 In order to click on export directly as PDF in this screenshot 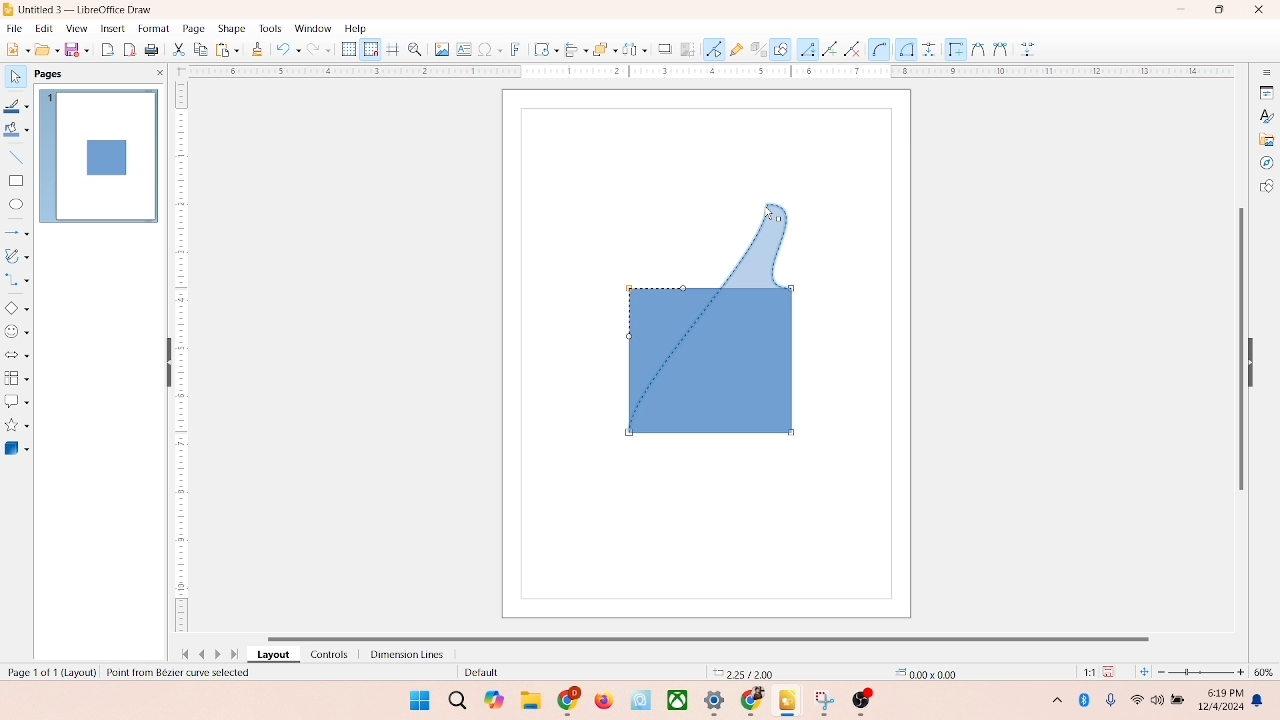, I will do `click(131, 49)`.